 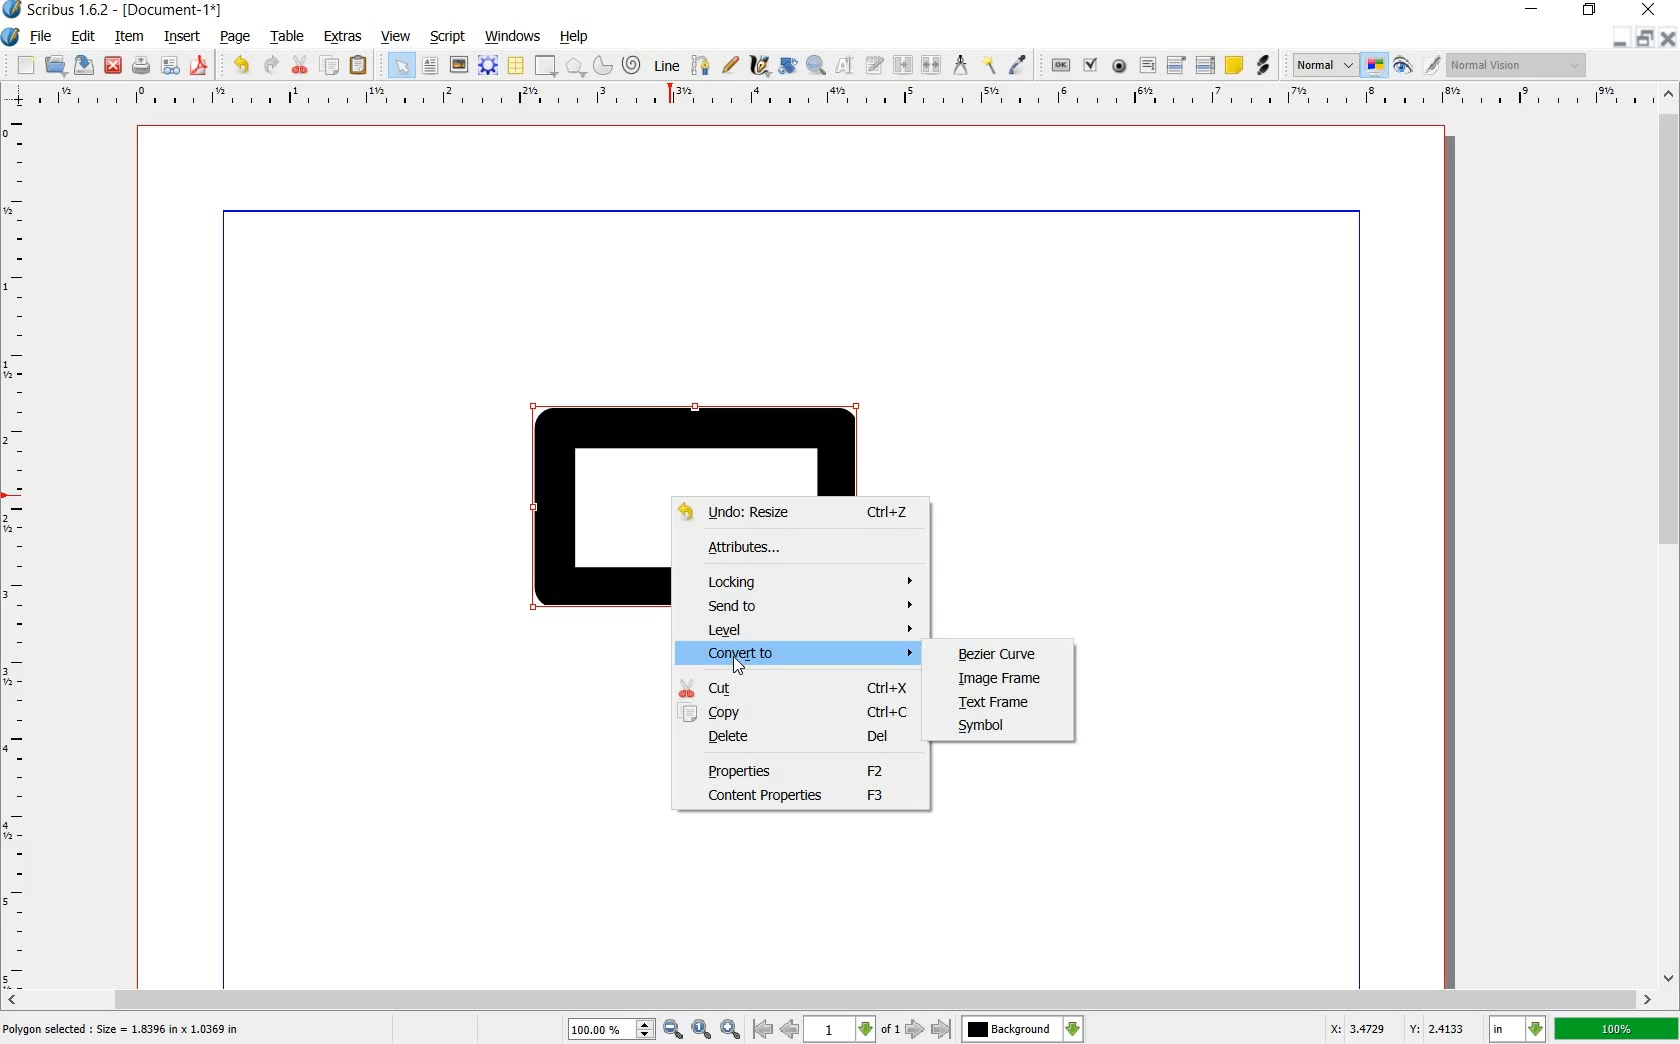 I want to click on rotate item, so click(x=788, y=65).